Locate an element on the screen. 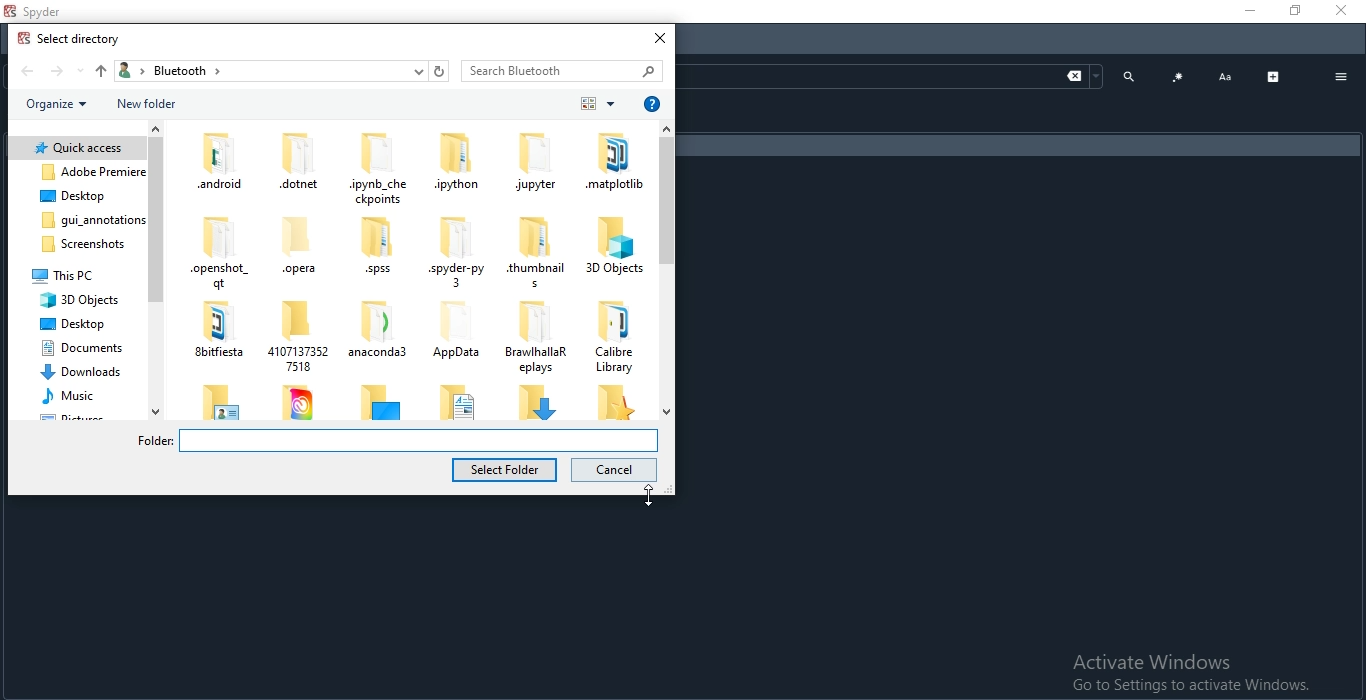 This screenshot has height=700, width=1366. folder is located at coordinates (215, 253).